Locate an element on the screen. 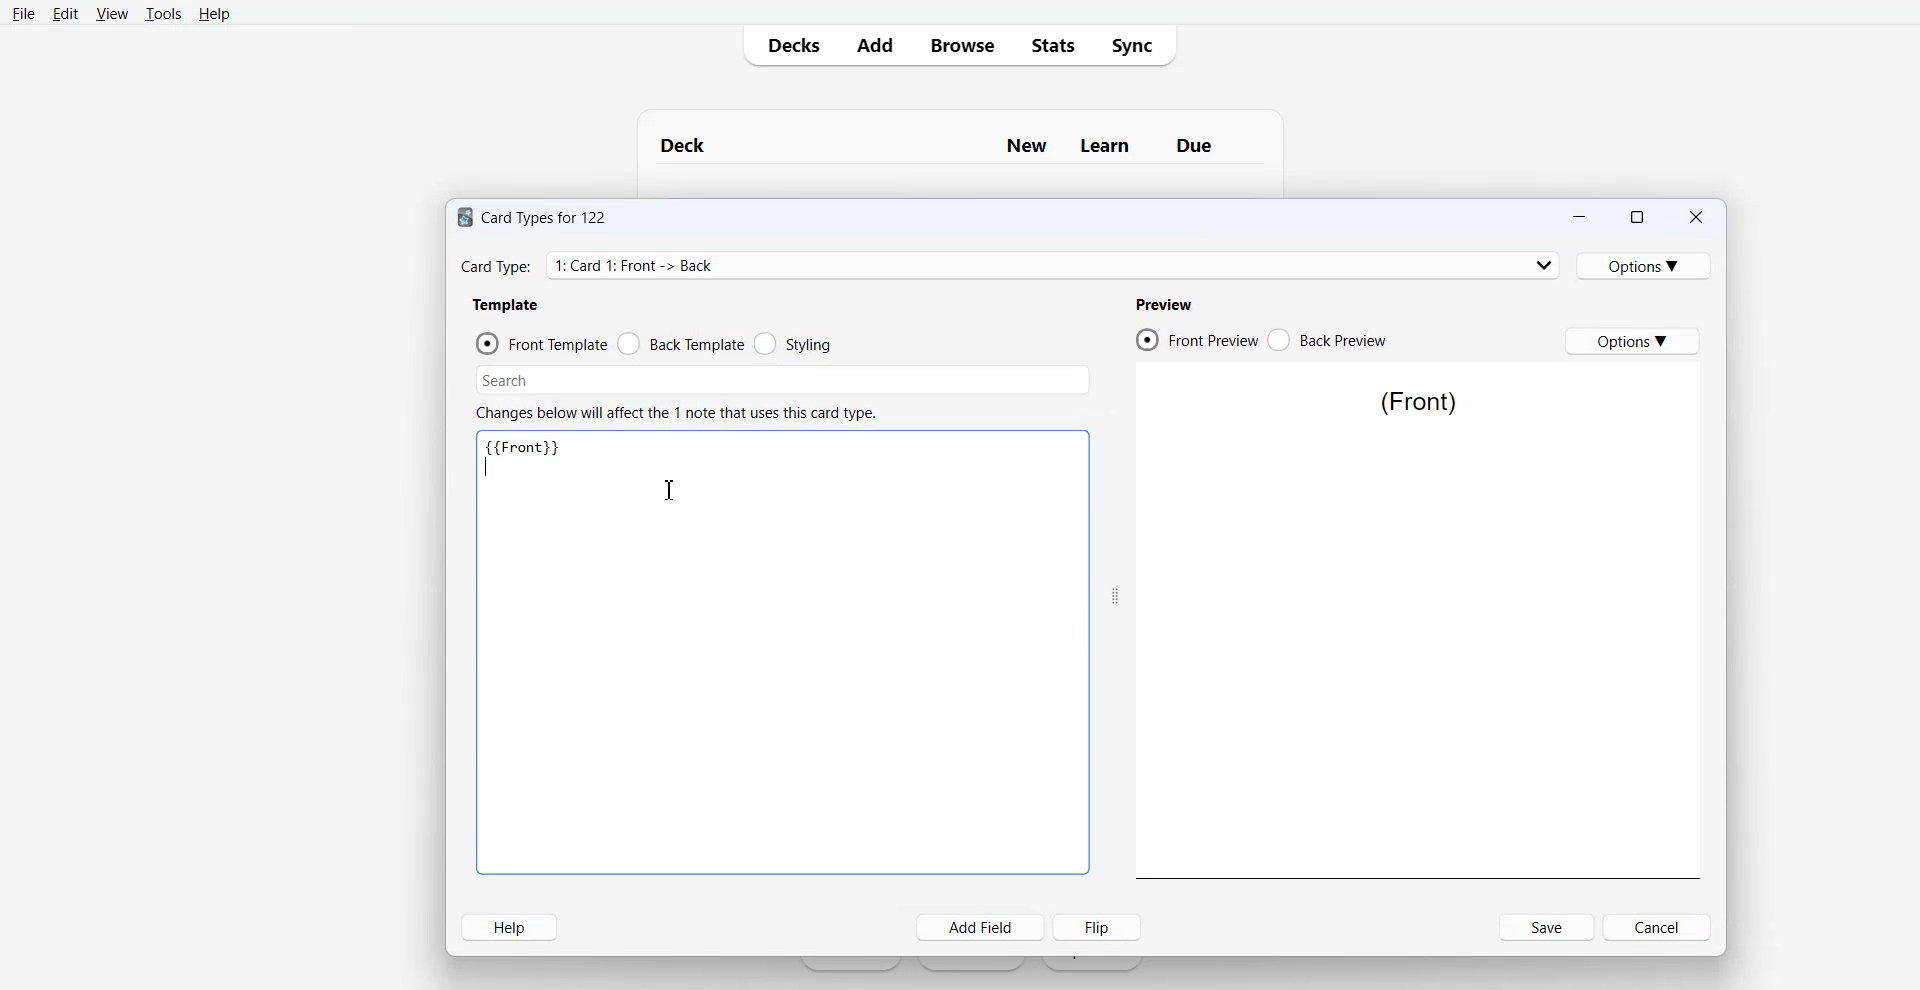 The image size is (1920, 990). Template  is located at coordinates (508, 305).